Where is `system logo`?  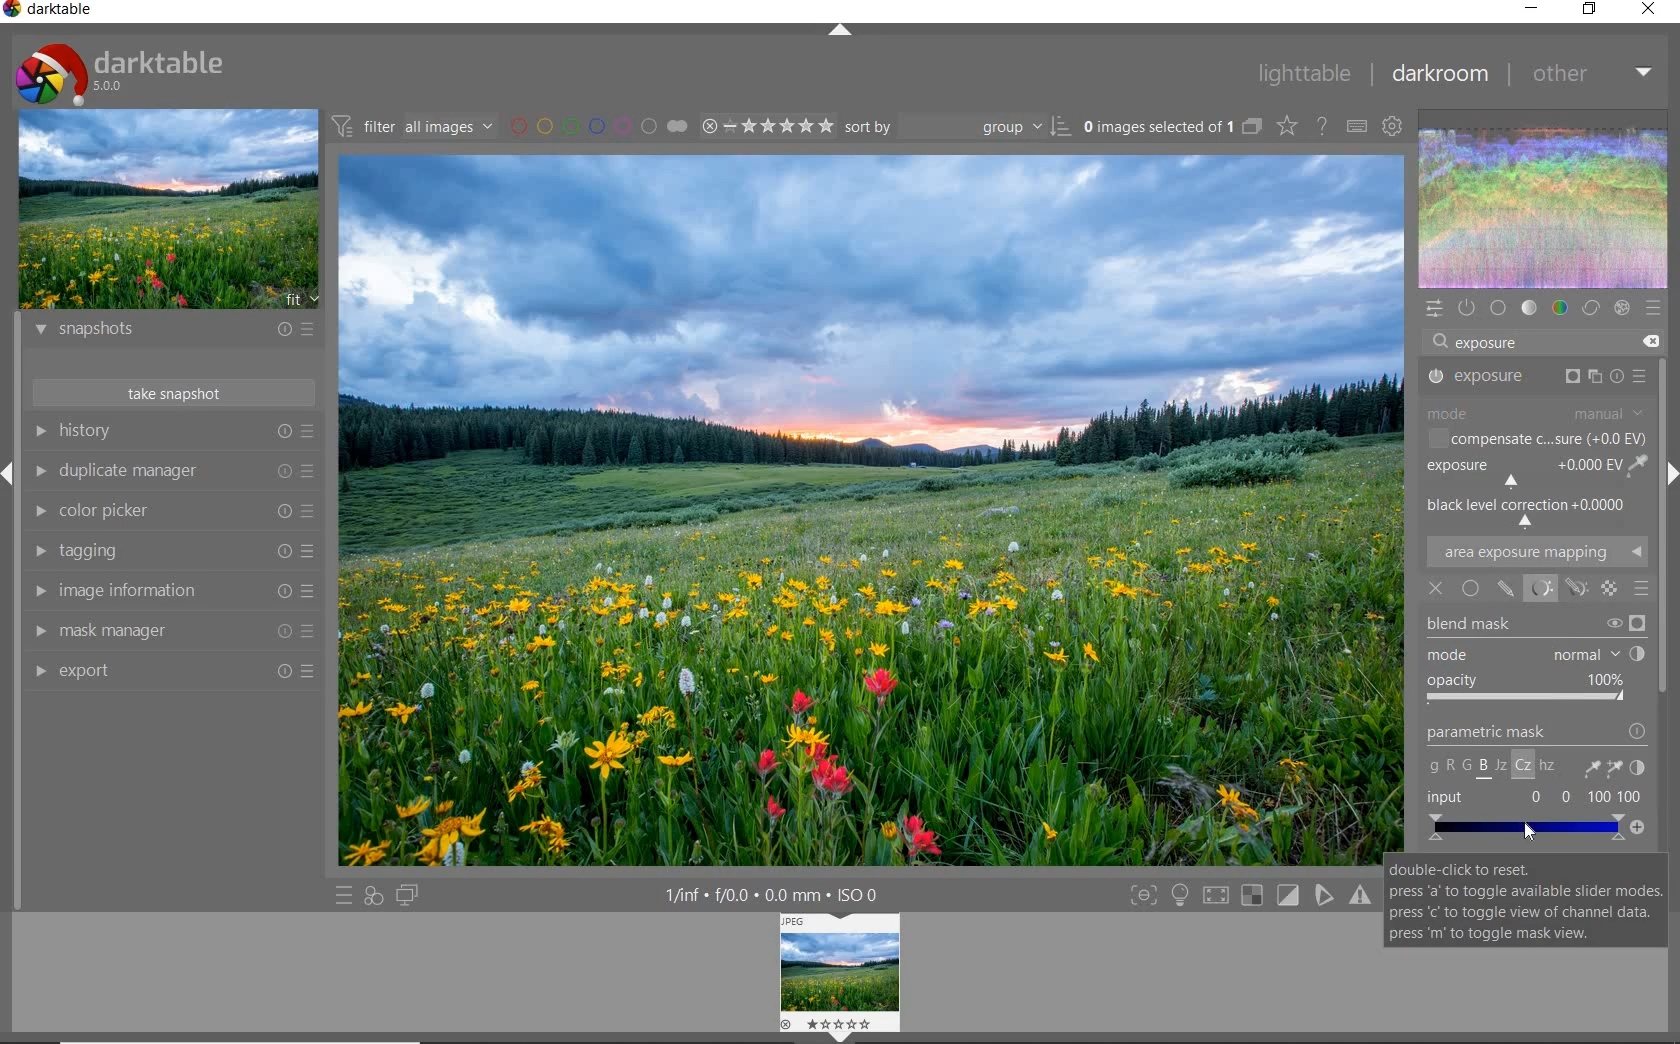 system logo is located at coordinates (121, 72).